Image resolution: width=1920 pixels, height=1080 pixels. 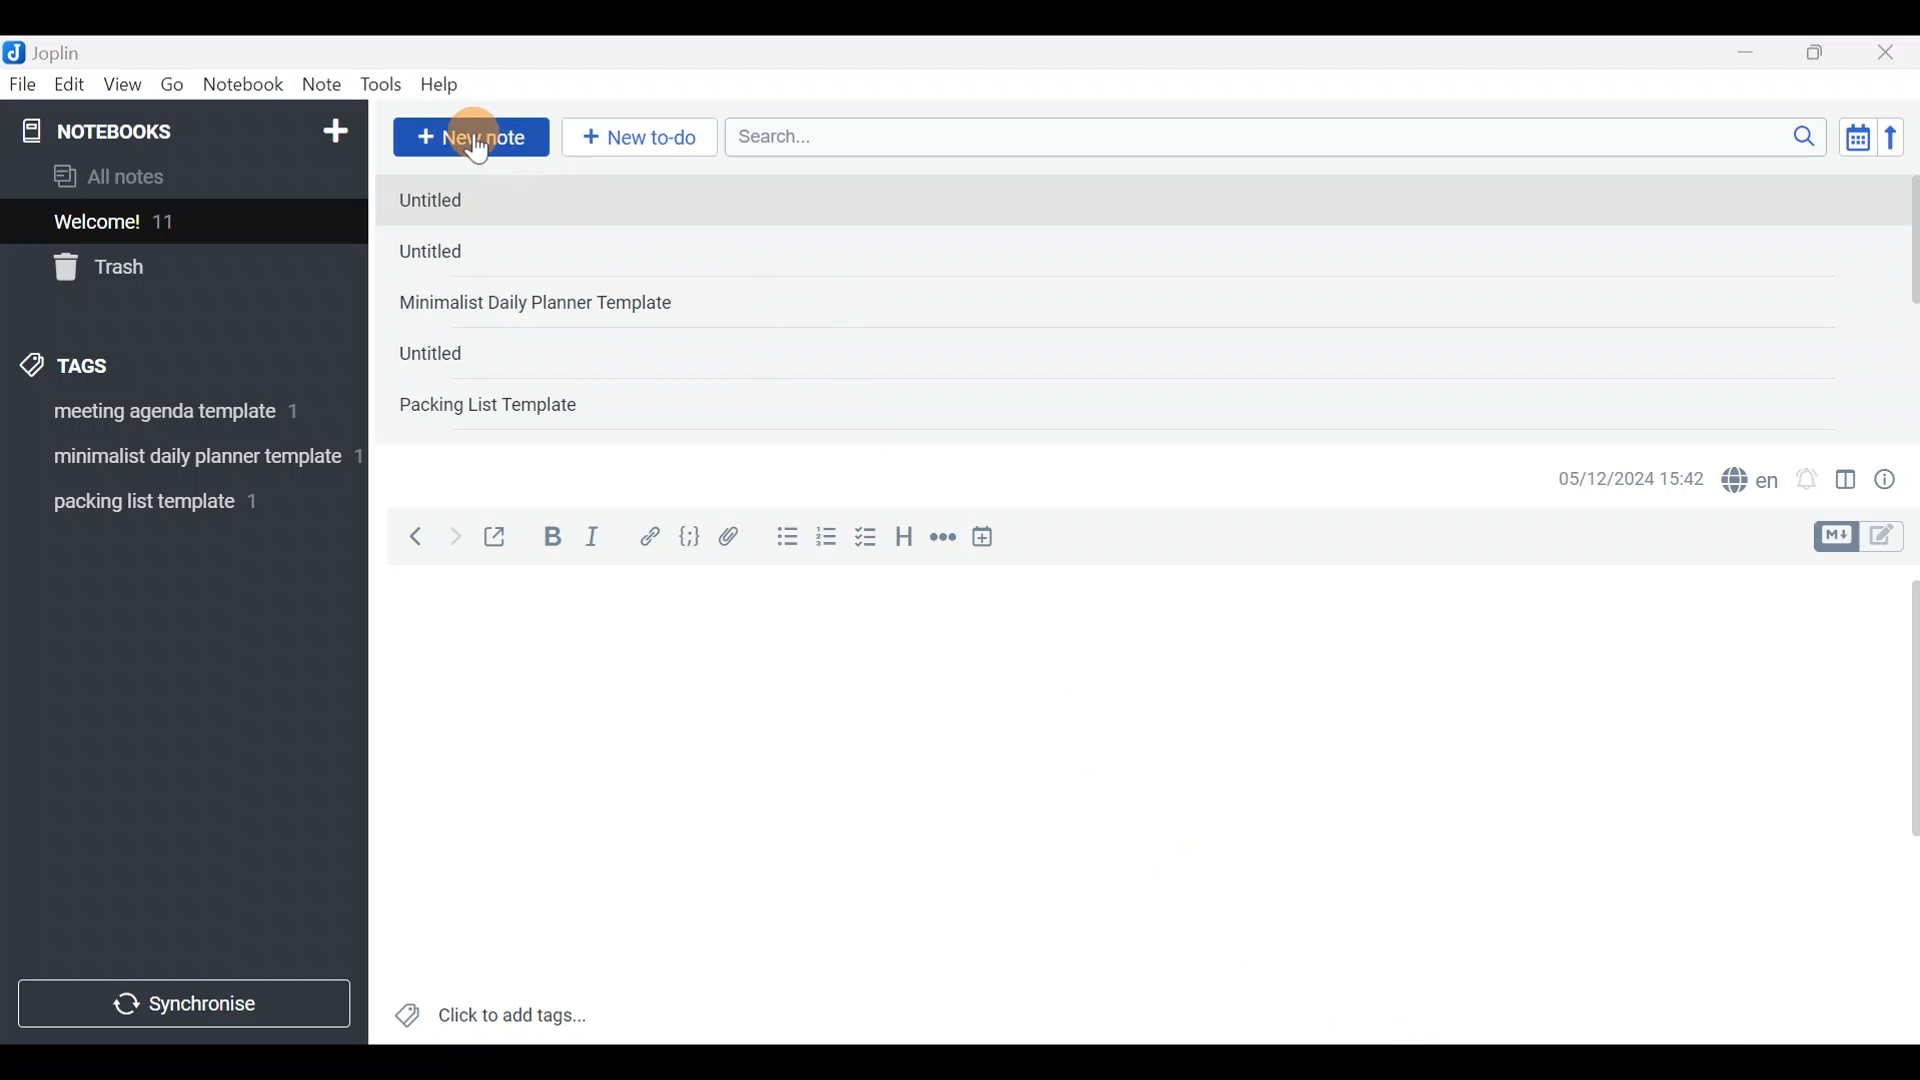 What do you see at coordinates (783, 538) in the screenshot?
I see `Bulleted list` at bounding box center [783, 538].